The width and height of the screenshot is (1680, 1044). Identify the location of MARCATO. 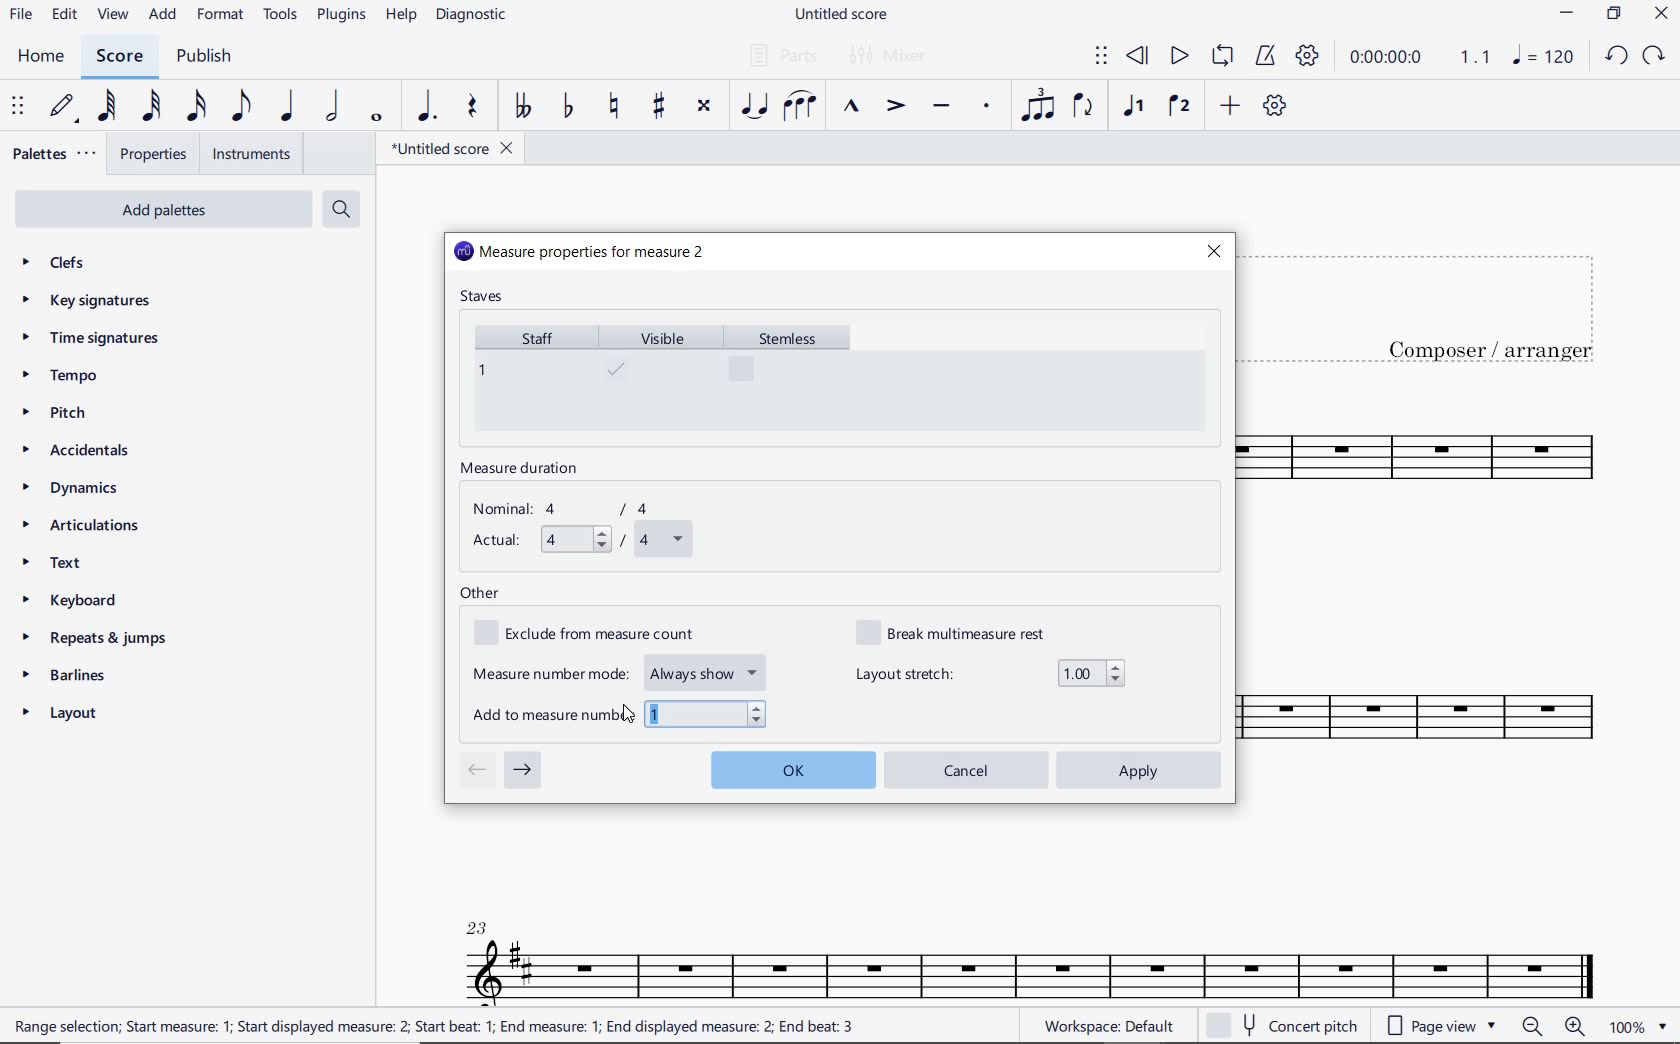
(849, 108).